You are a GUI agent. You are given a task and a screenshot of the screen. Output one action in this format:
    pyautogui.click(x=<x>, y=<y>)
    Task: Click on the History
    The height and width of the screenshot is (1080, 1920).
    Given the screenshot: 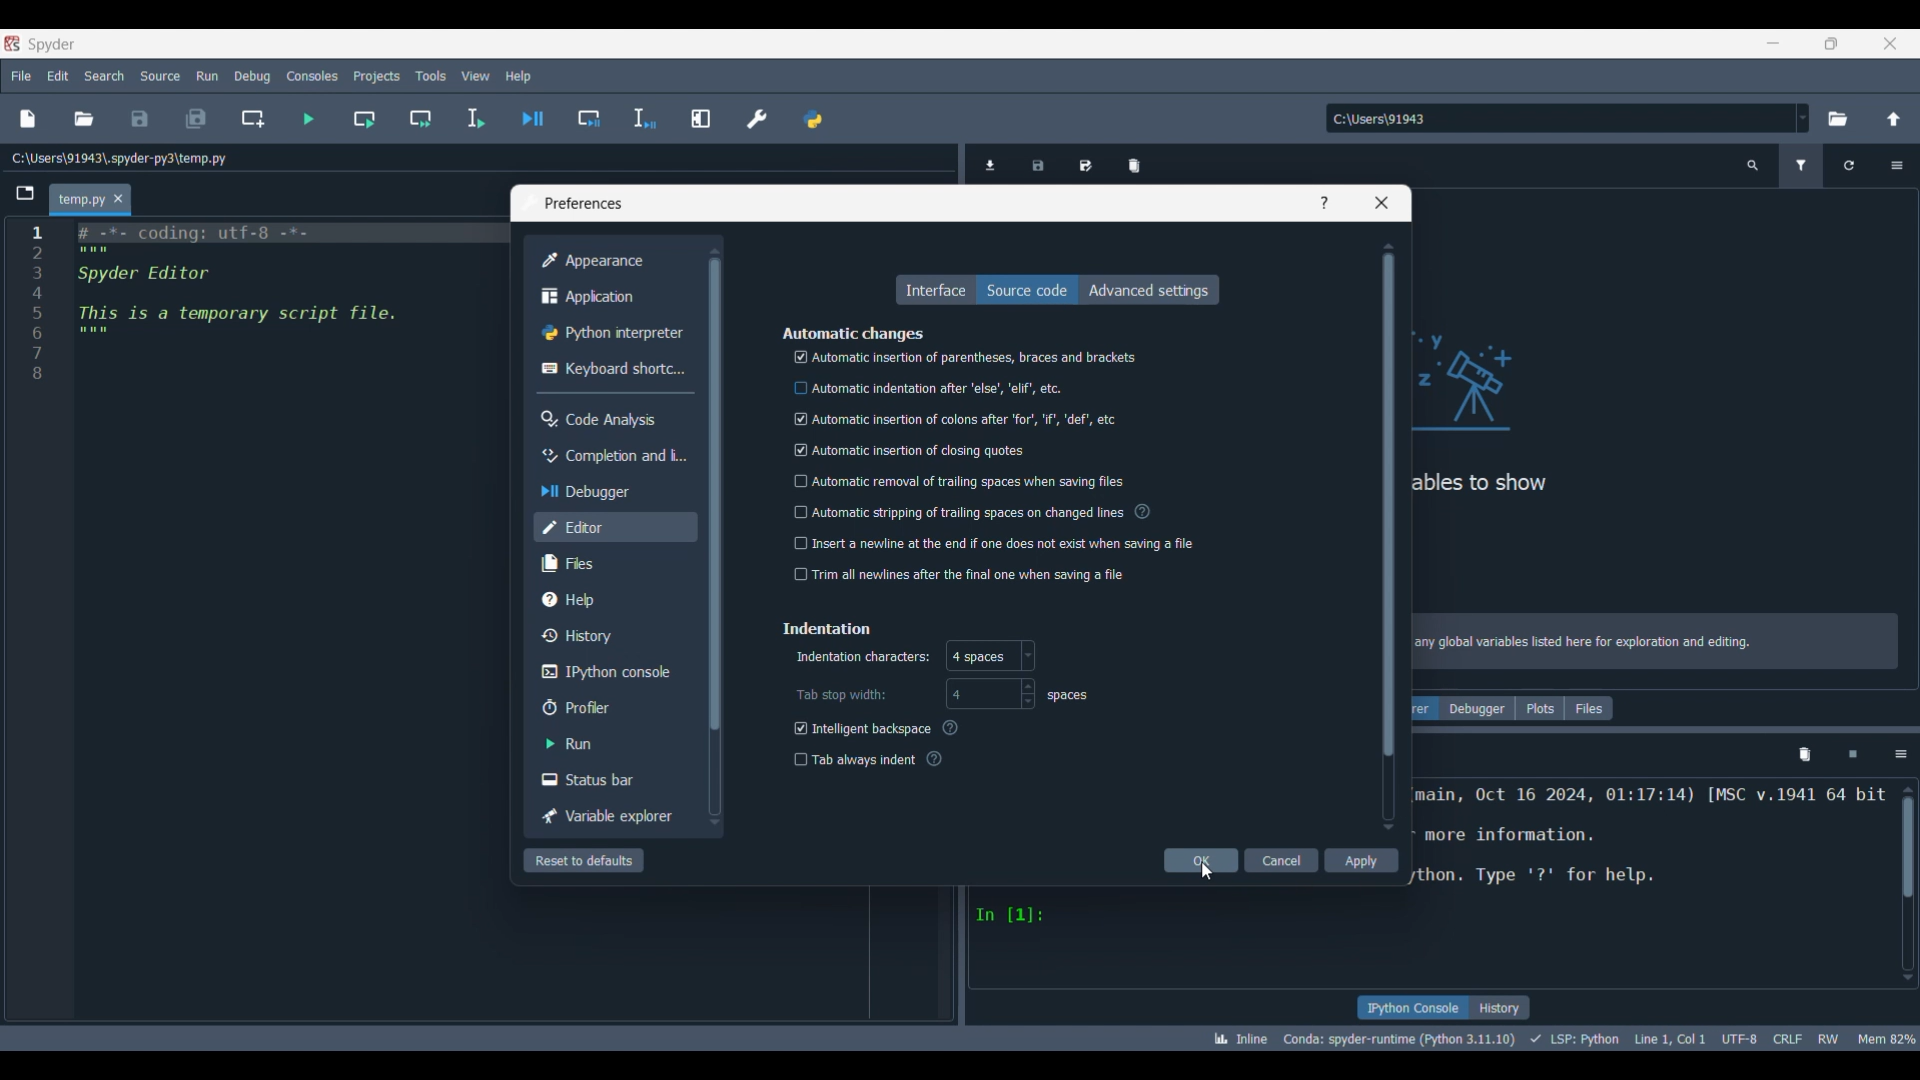 What is the action you would take?
    pyautogui.click(x=614, y=636)
    